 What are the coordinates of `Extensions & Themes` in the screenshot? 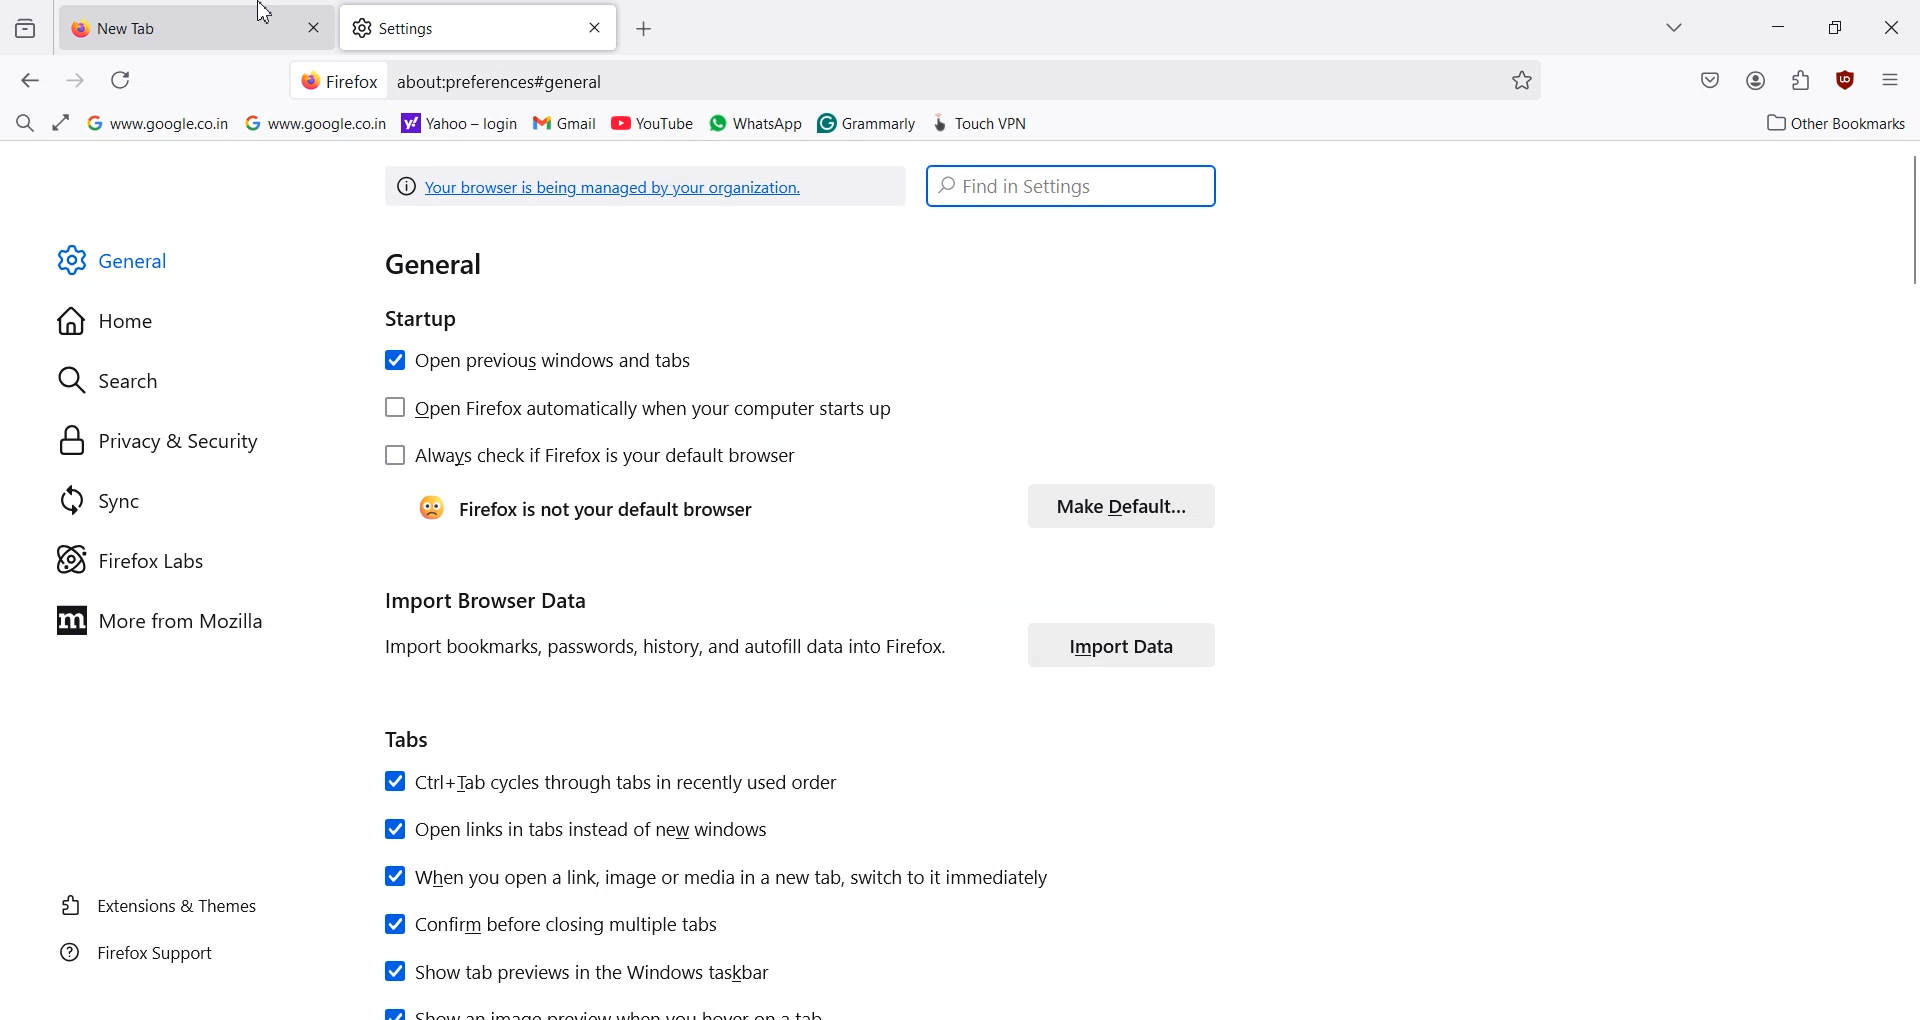 It's located at (159, 905).